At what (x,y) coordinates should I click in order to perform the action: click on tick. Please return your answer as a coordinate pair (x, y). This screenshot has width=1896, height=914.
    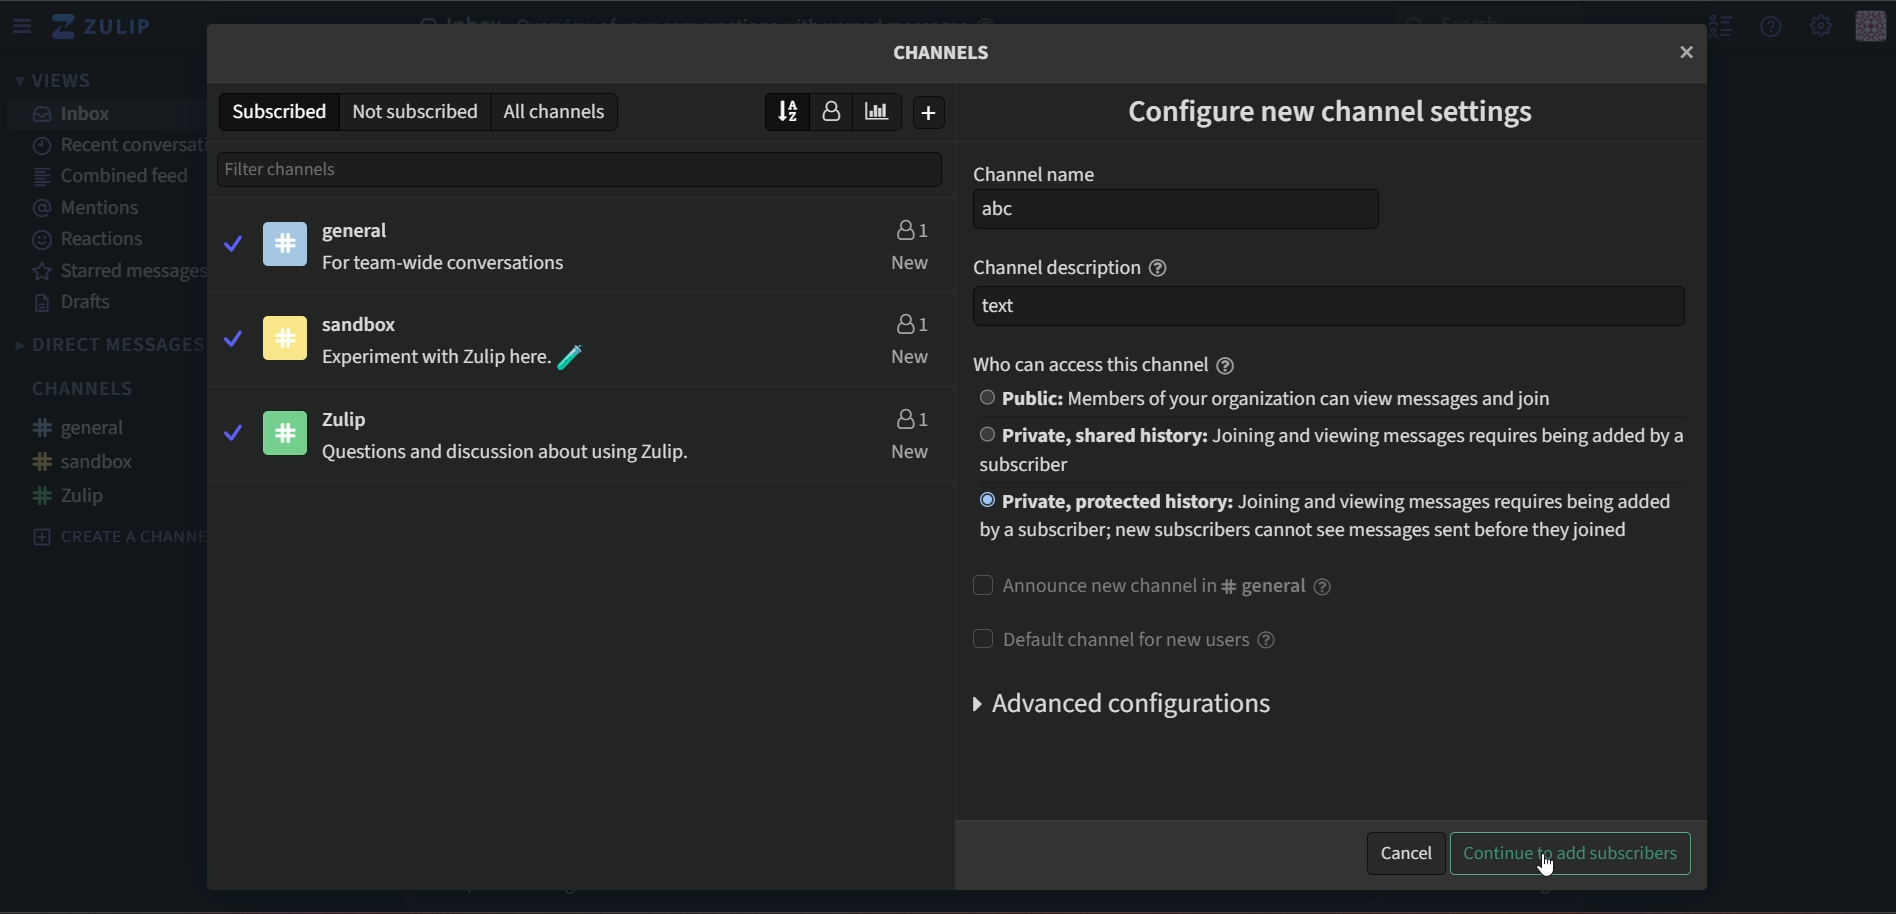
    Looking at the image, I should click on (230, 432).